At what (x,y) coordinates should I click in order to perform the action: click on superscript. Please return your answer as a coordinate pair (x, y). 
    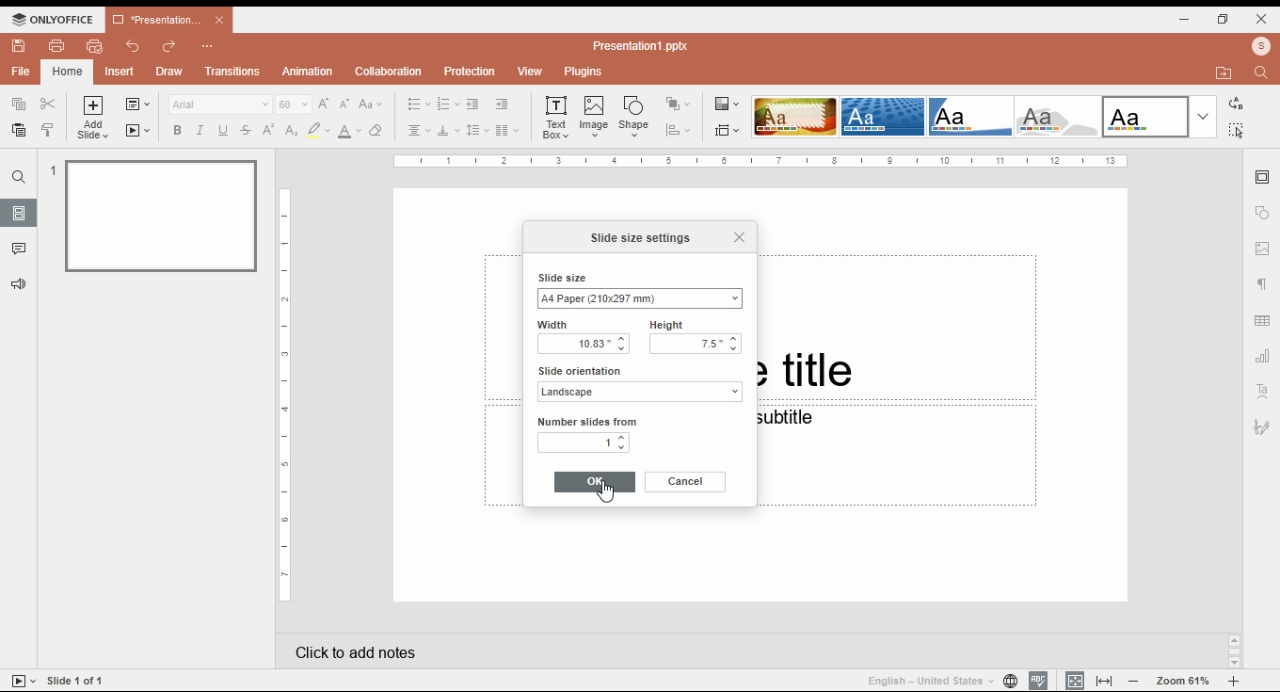
    Looking at the image, I should click on (269, 129).